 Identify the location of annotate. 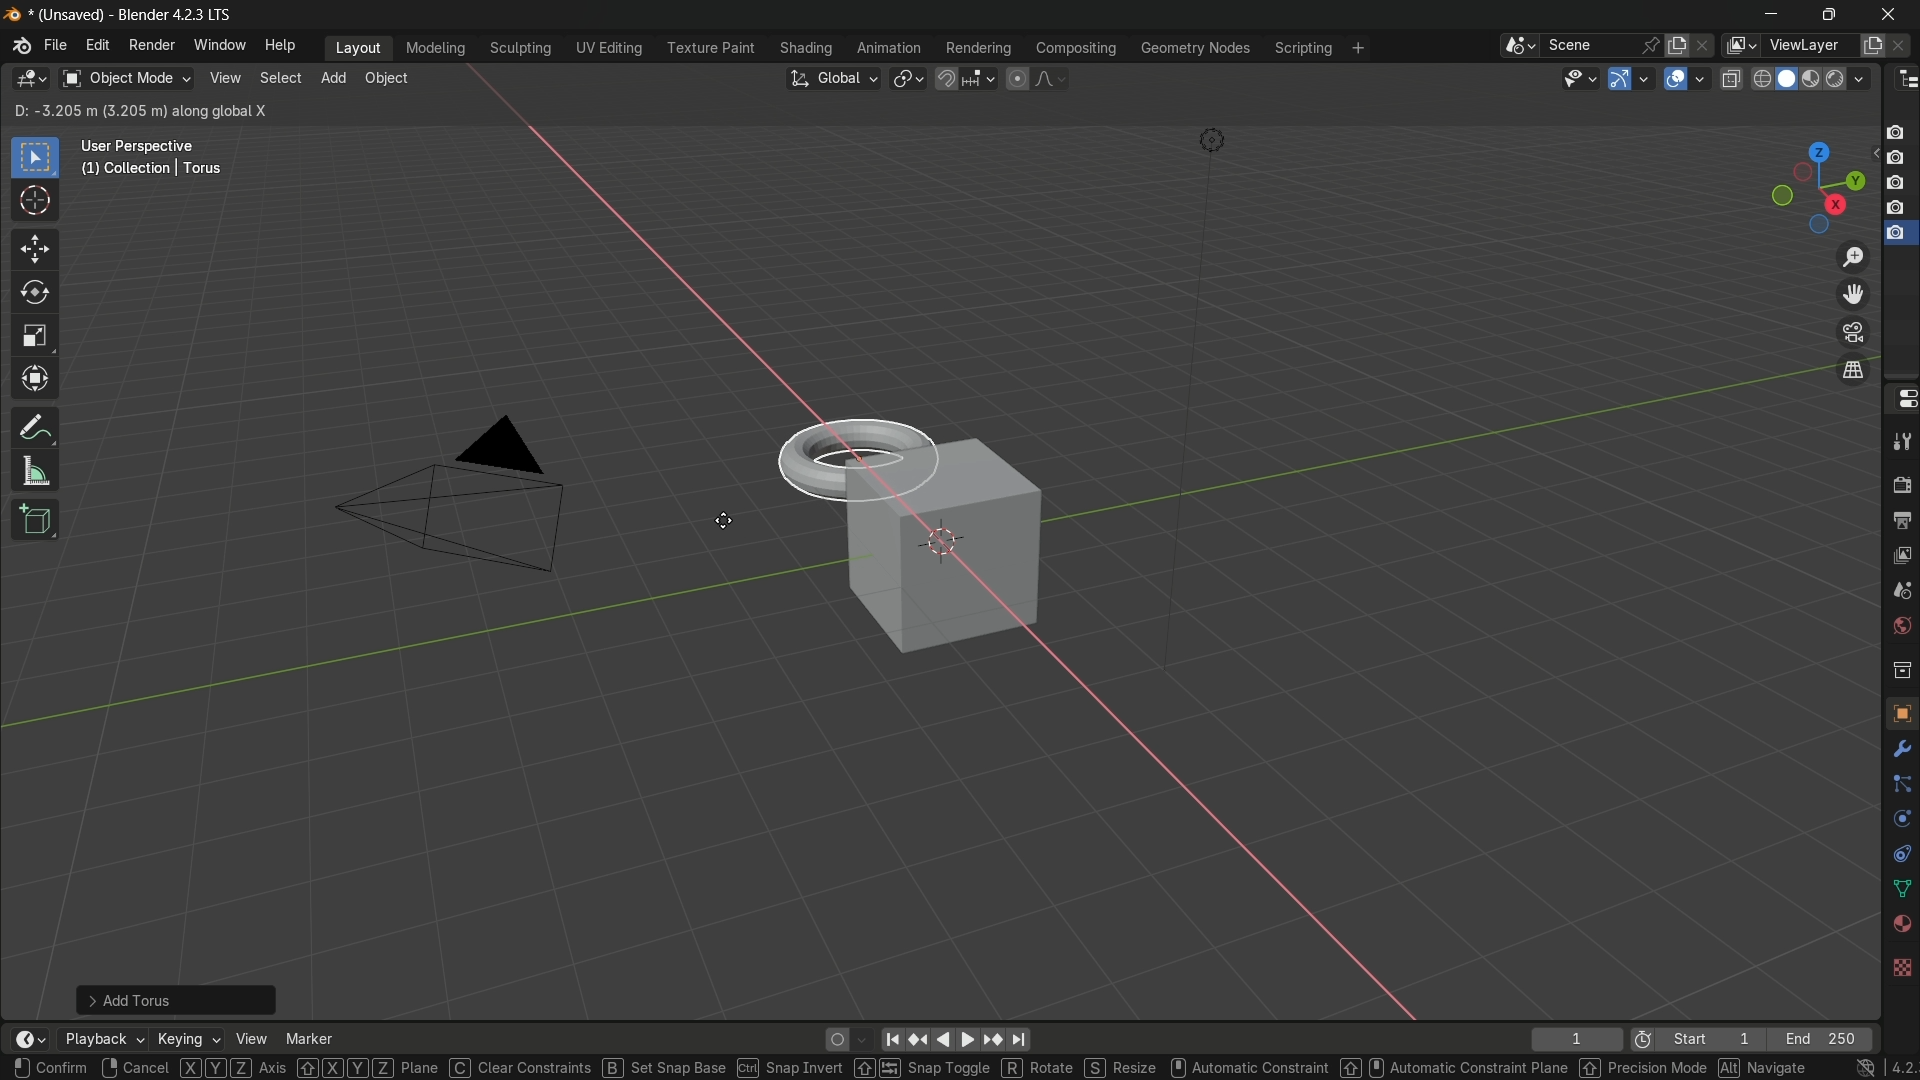
(36, 427).